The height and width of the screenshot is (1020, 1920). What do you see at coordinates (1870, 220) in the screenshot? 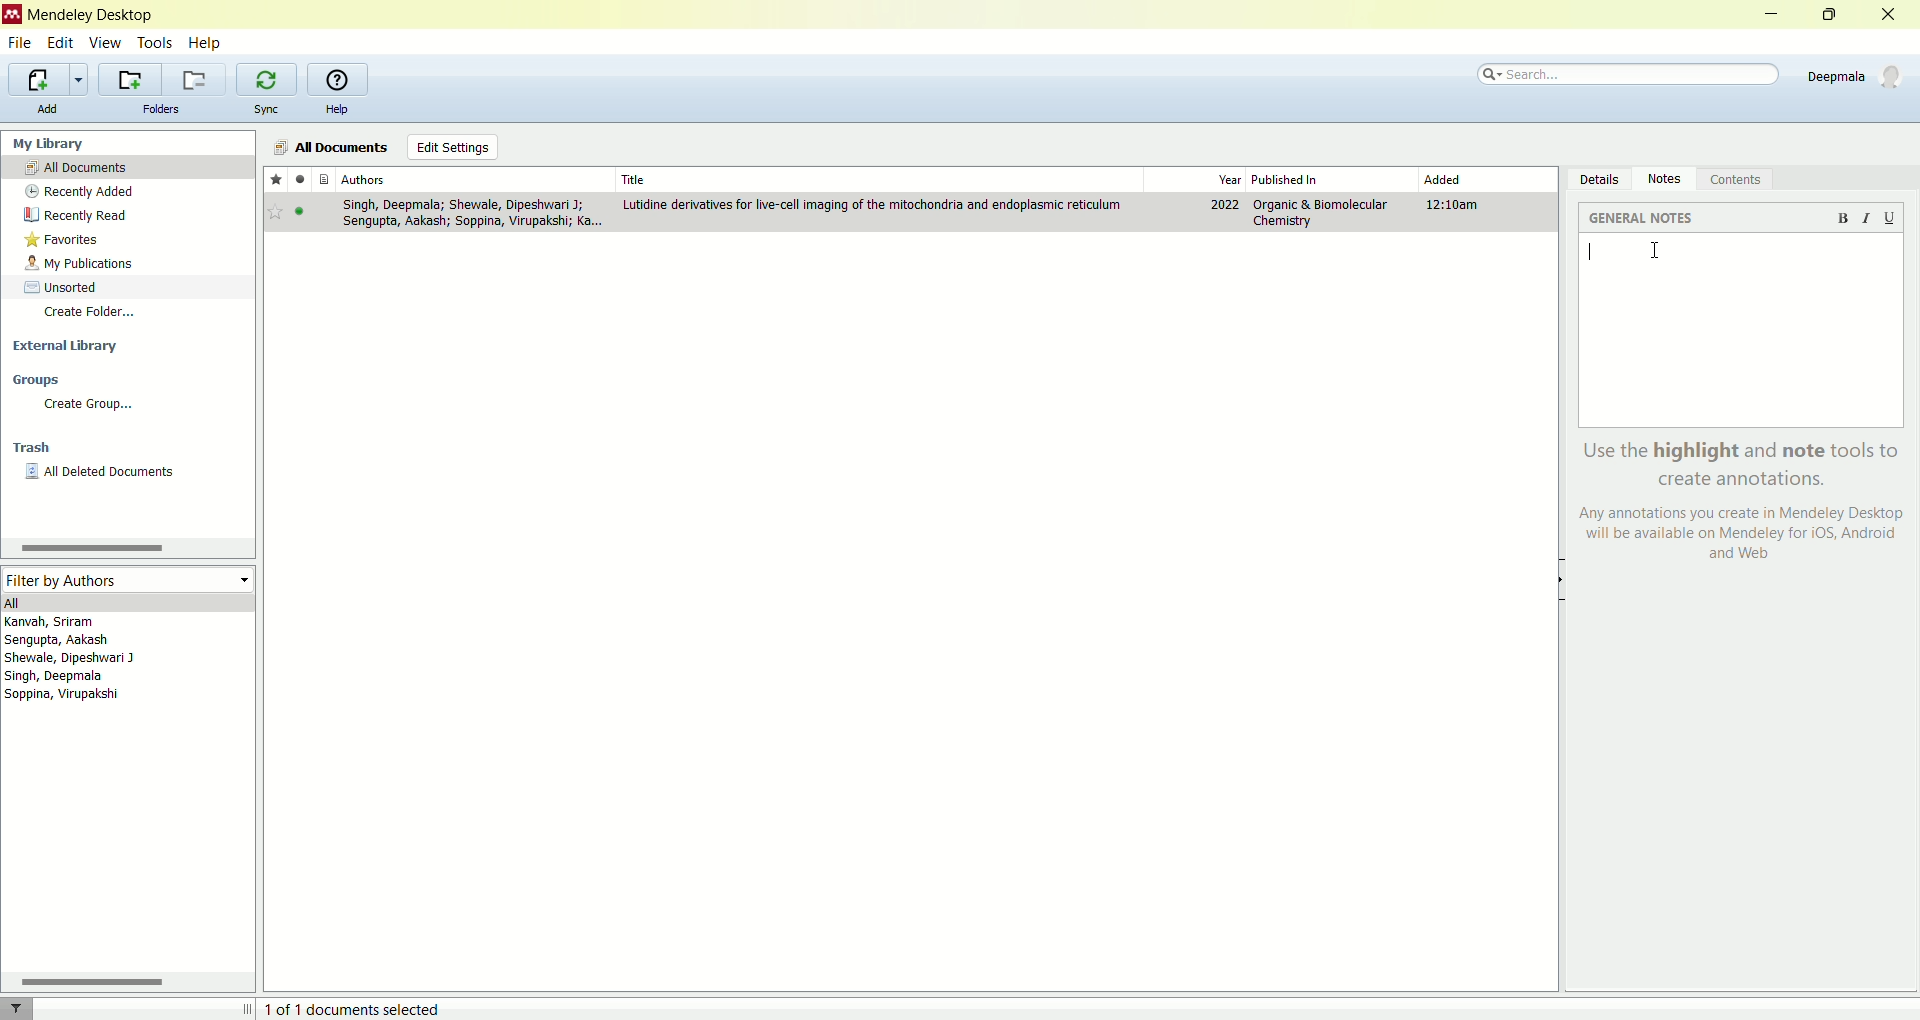
I see `italics` at bounding box center [1870, 220].